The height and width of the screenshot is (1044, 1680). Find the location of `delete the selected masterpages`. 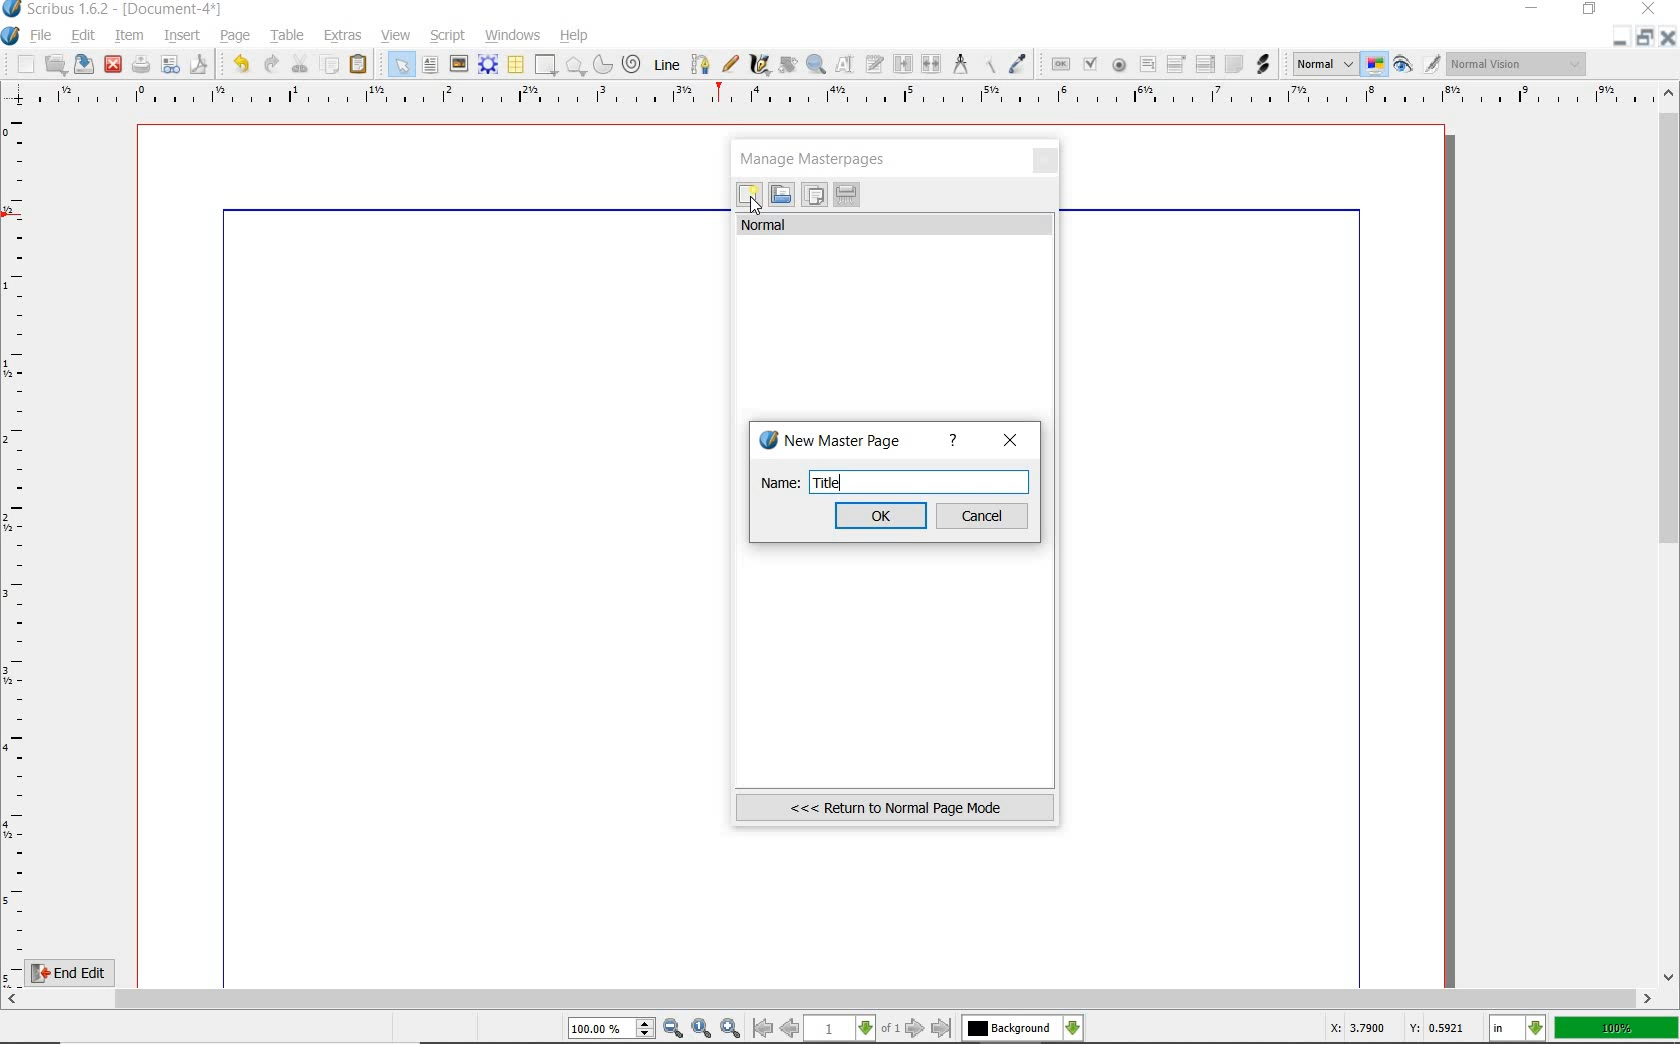

delete the selected masterpages is located at coordinates (847, 195).